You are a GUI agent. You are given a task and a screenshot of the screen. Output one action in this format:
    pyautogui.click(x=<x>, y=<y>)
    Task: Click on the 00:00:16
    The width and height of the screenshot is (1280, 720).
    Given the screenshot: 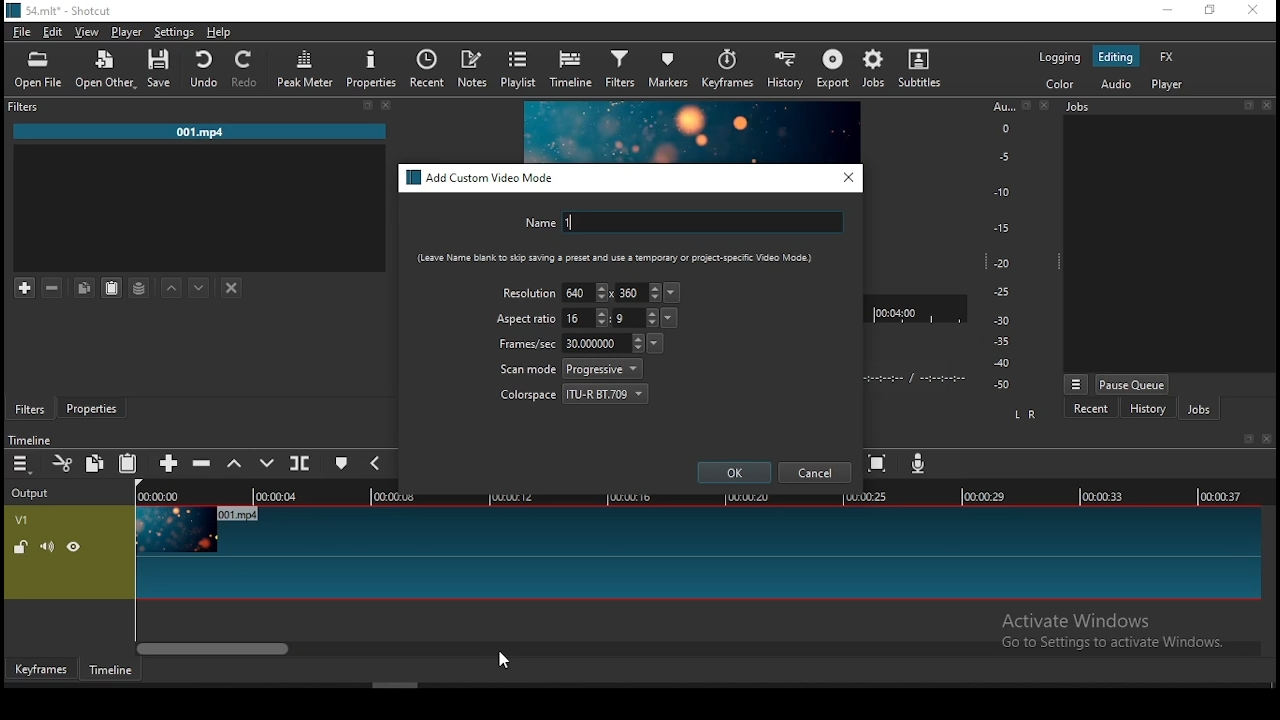 What is the action you would take?
    pyautogui.click(x=631, y=496)
    